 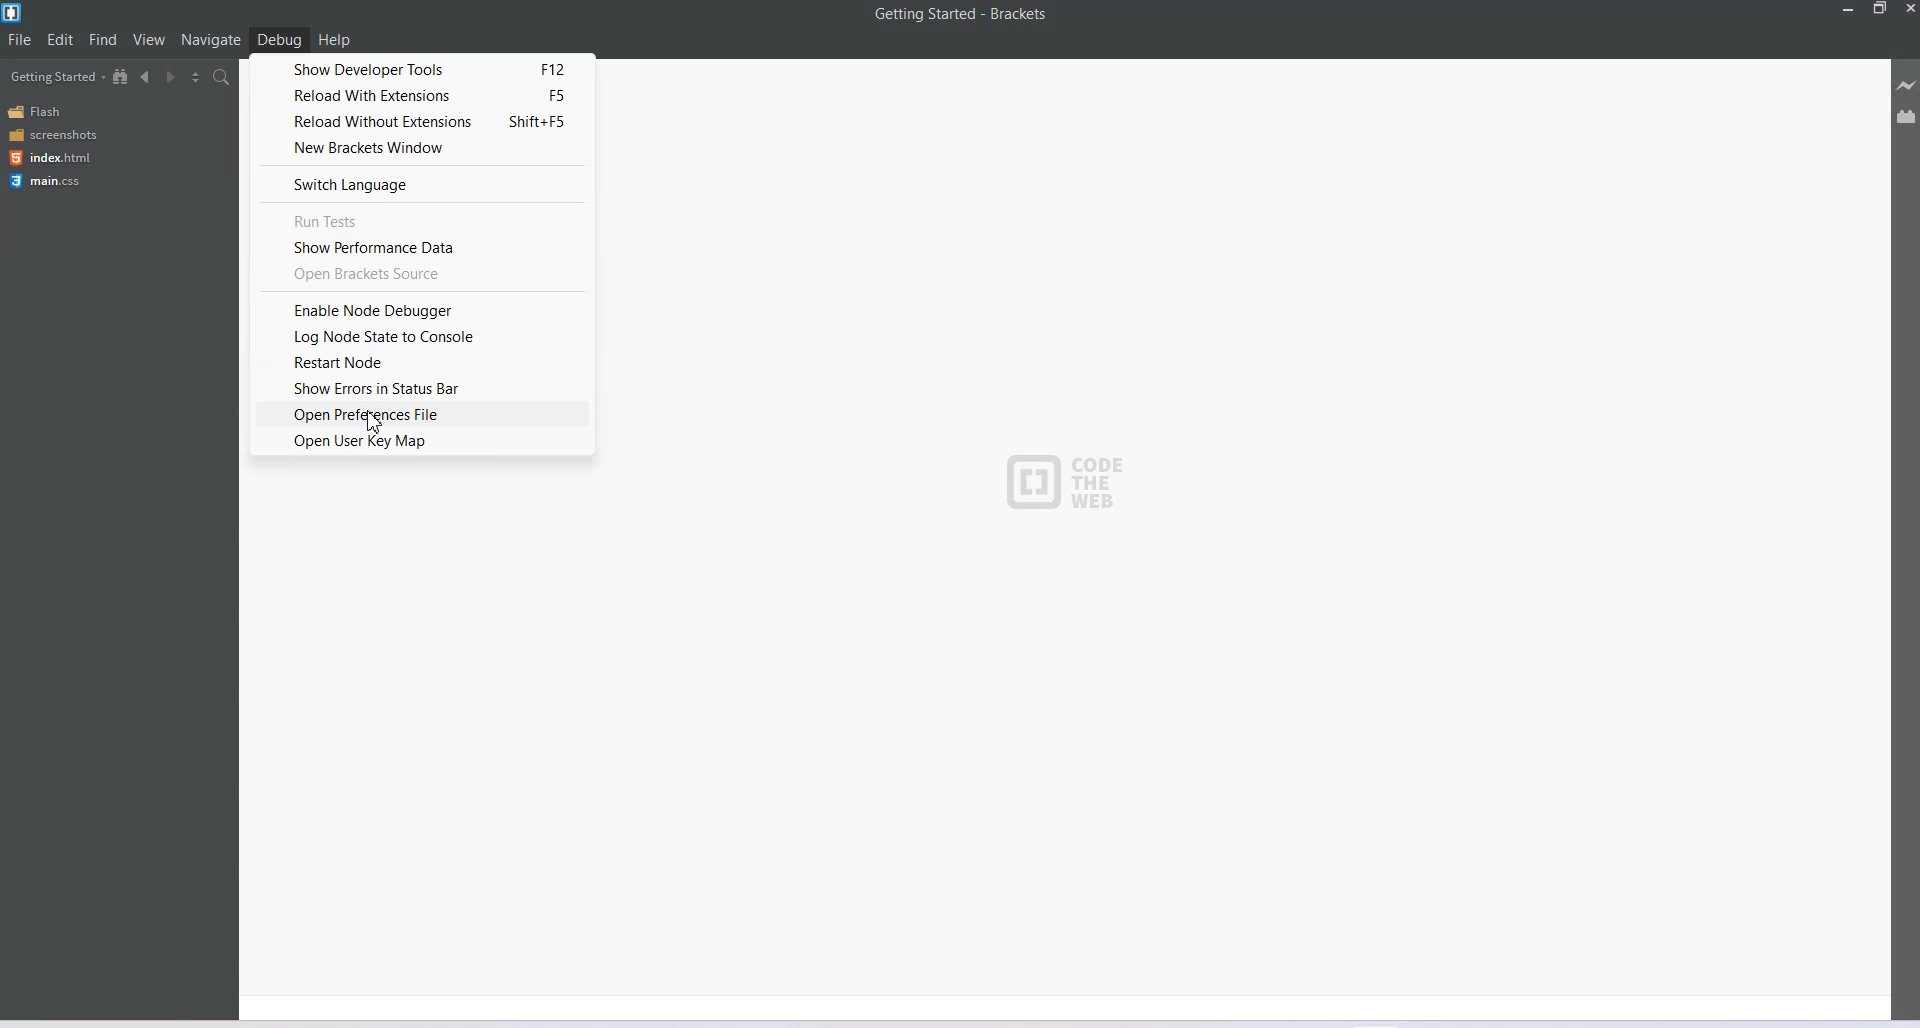 What do you see at coordinates (123, 76) in the screenshot?
I see `View in file Tree` at bounding box center [123, 76].